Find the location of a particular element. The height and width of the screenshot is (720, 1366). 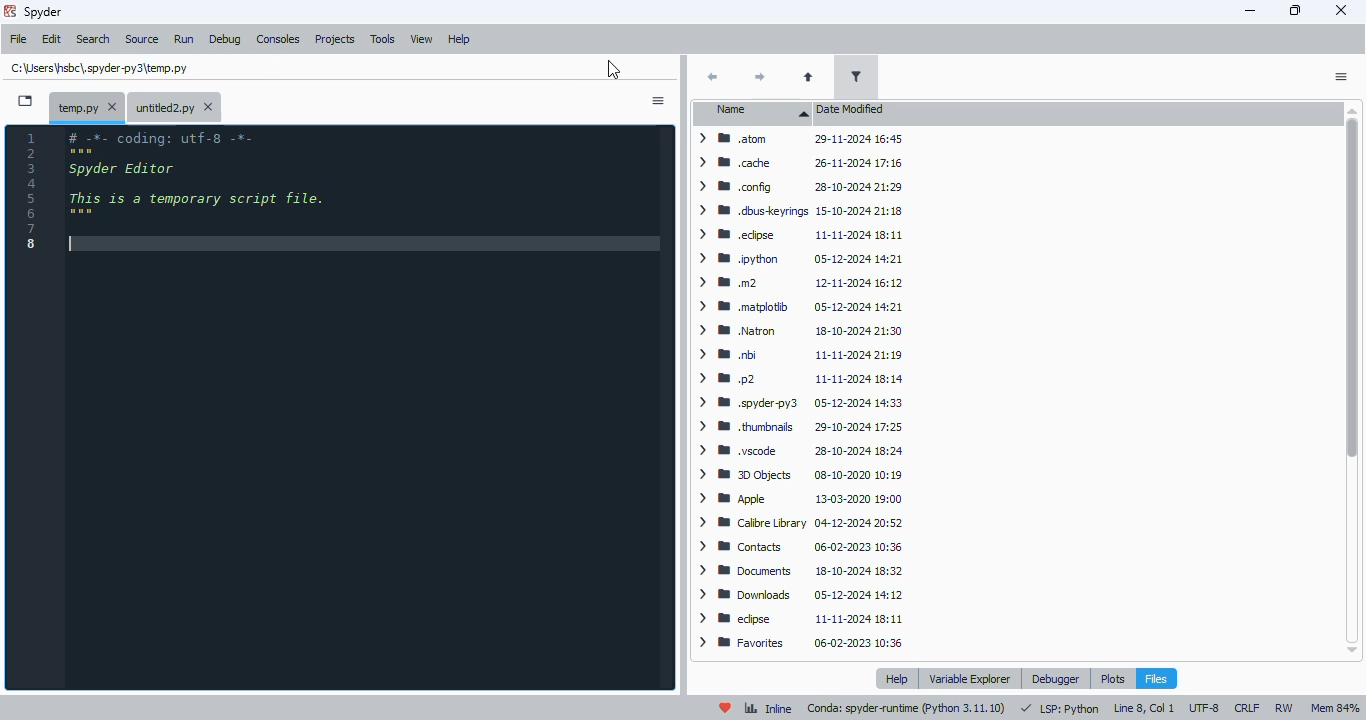

CRLF is located at coordinates (1247, 709).